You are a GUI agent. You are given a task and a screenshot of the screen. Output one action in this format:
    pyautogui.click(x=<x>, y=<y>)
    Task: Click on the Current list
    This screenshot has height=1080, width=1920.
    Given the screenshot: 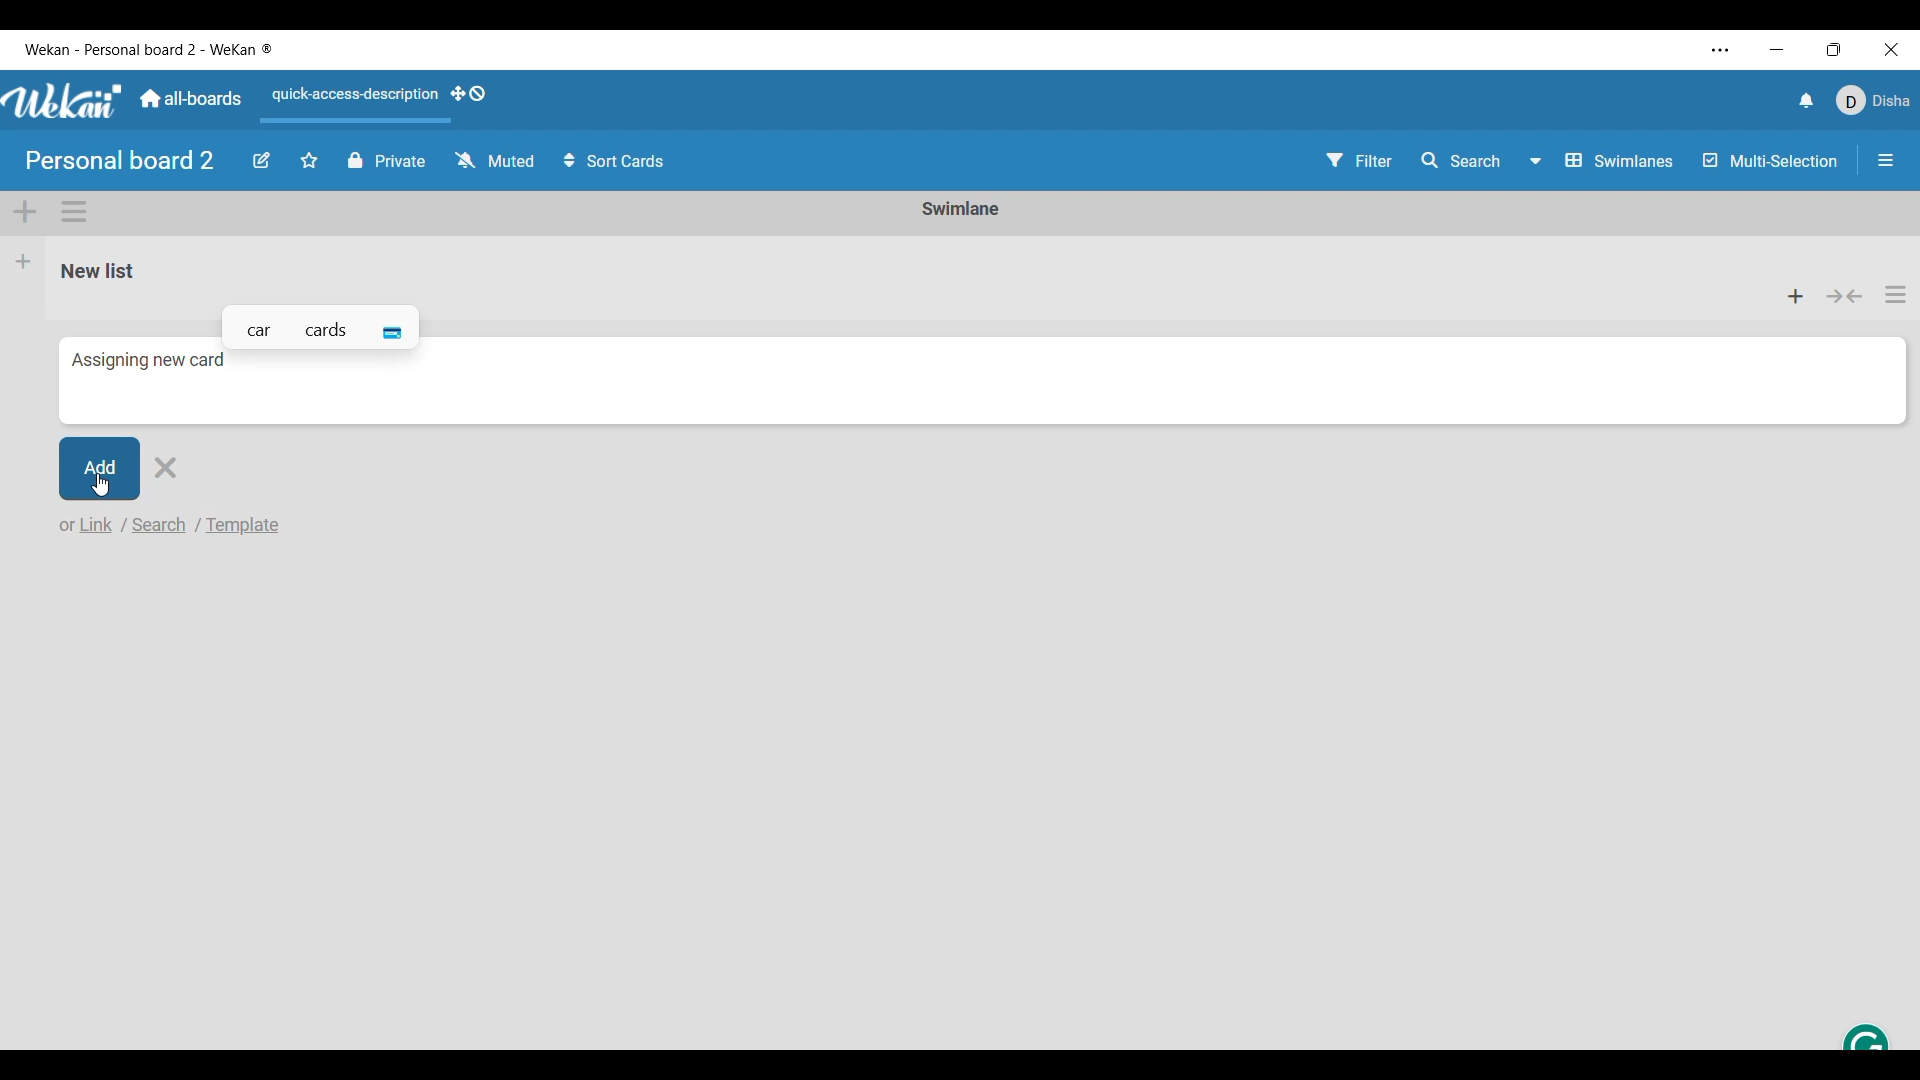 What is the action you would take?
    pyautogui.click(x=893, y=269)
    